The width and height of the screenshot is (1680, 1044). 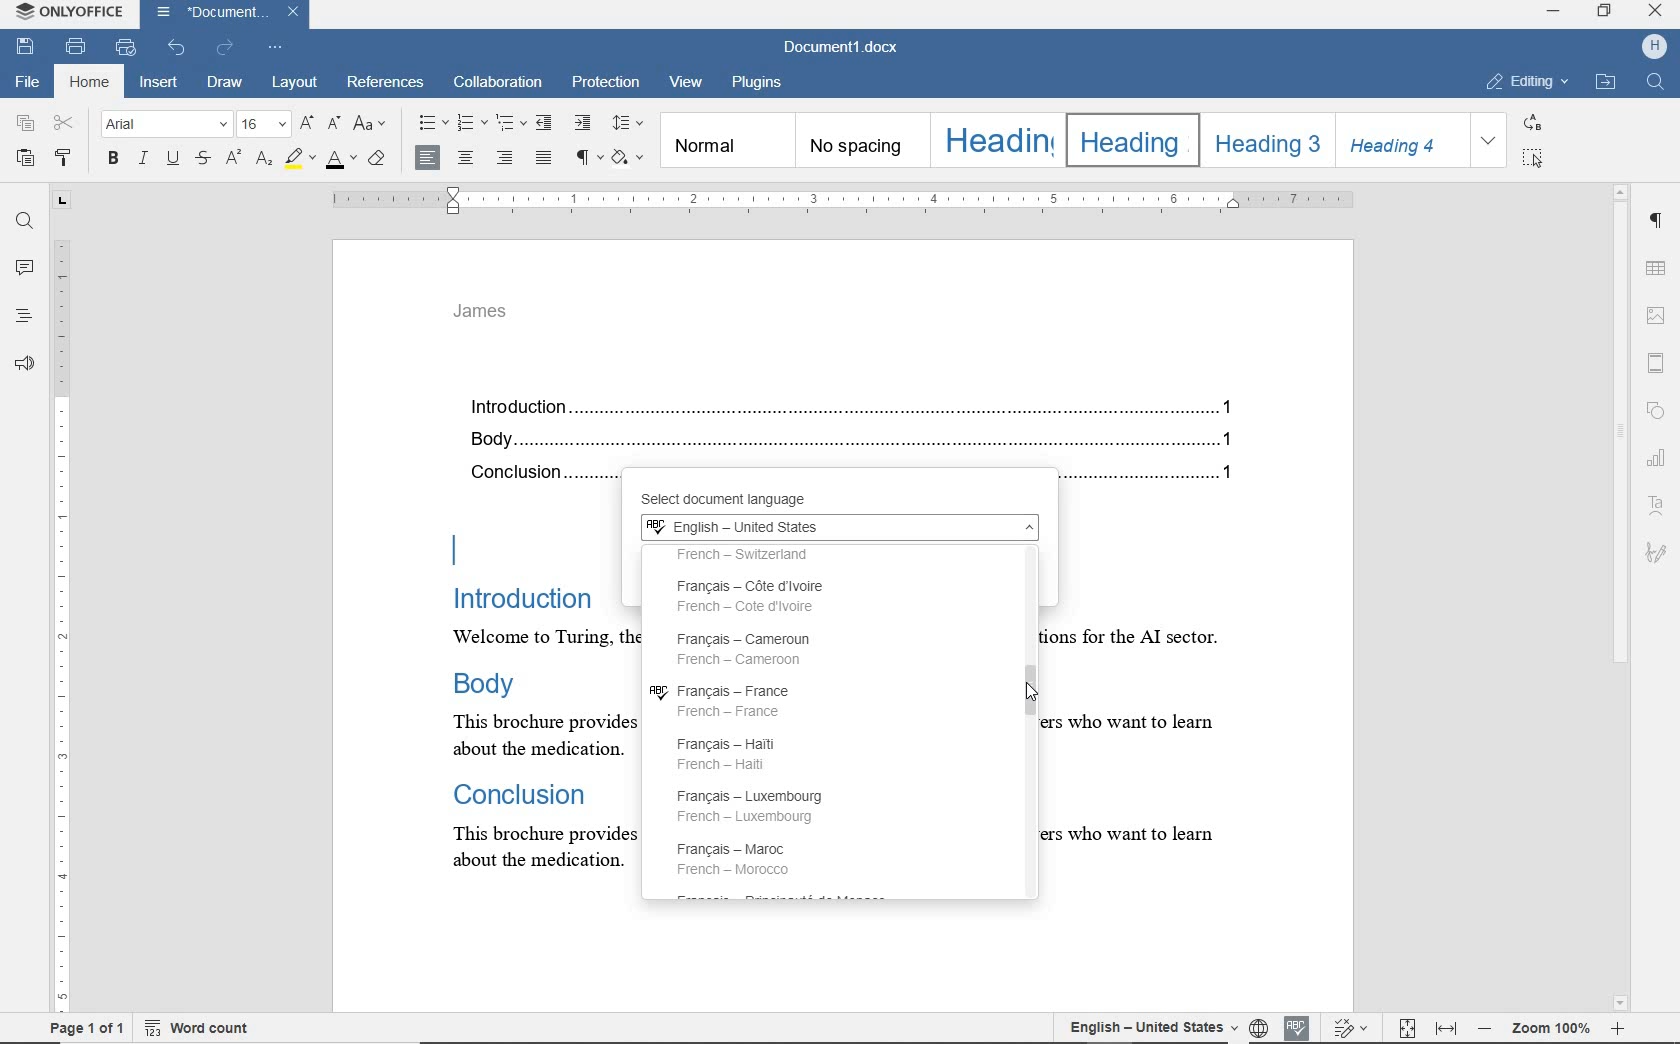 What do you see at coordinates (1264, 140) in the screenshot?
I see `Heading 3` at bounding box center [1264, 140].